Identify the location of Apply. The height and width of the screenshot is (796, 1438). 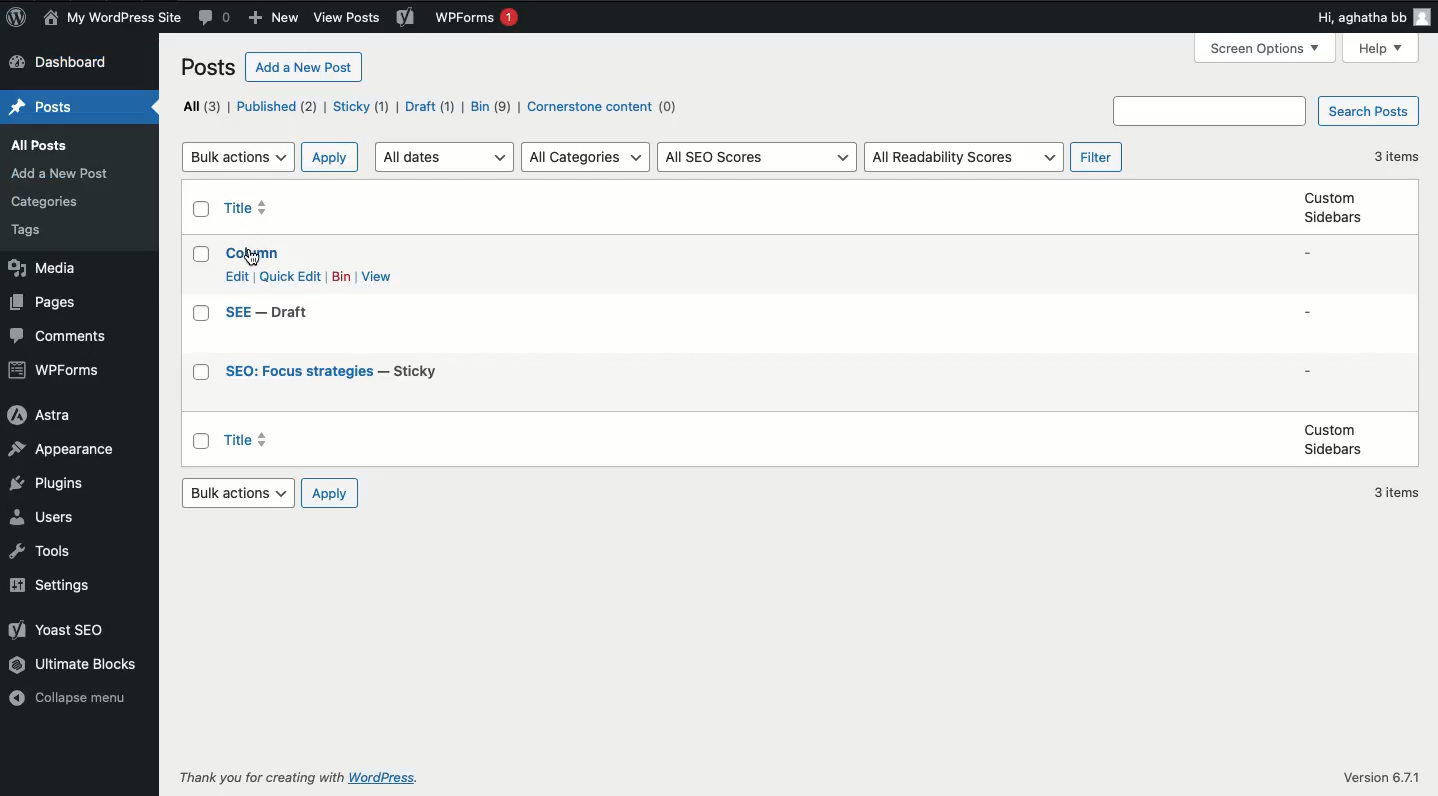
(332, 158).